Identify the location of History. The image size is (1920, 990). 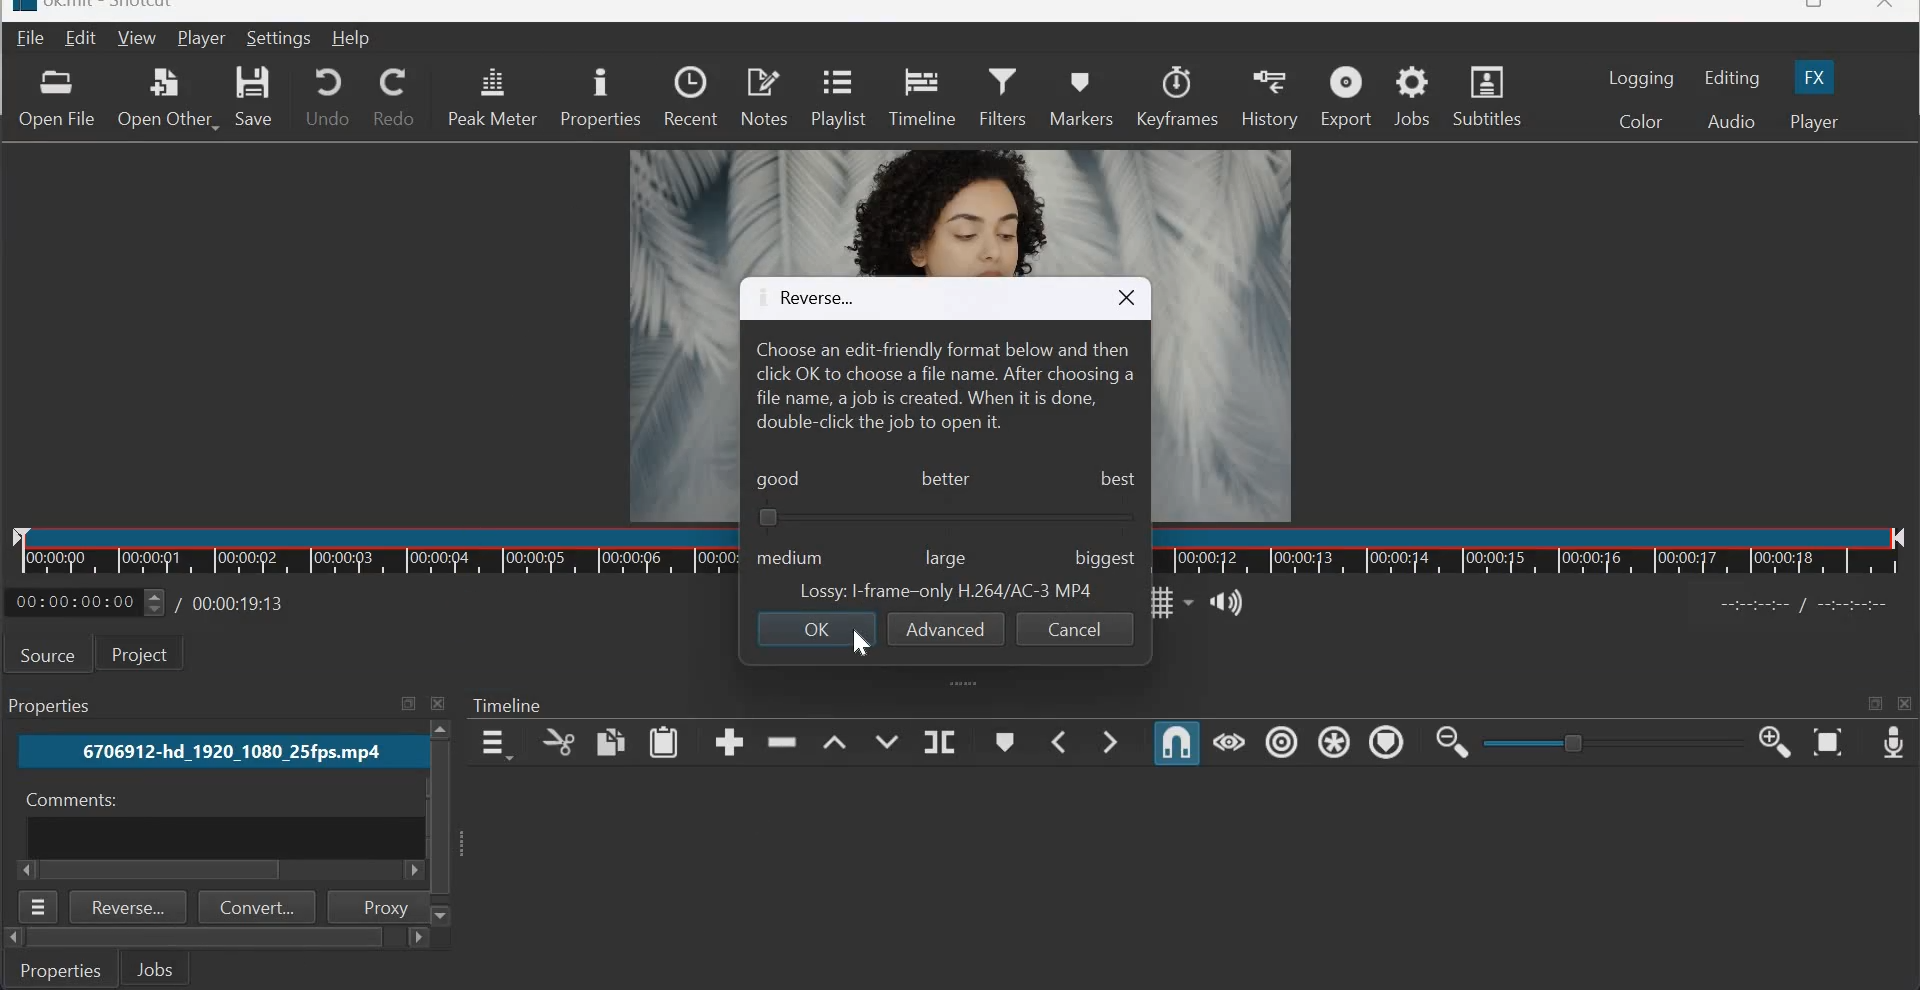
(1269, 96).